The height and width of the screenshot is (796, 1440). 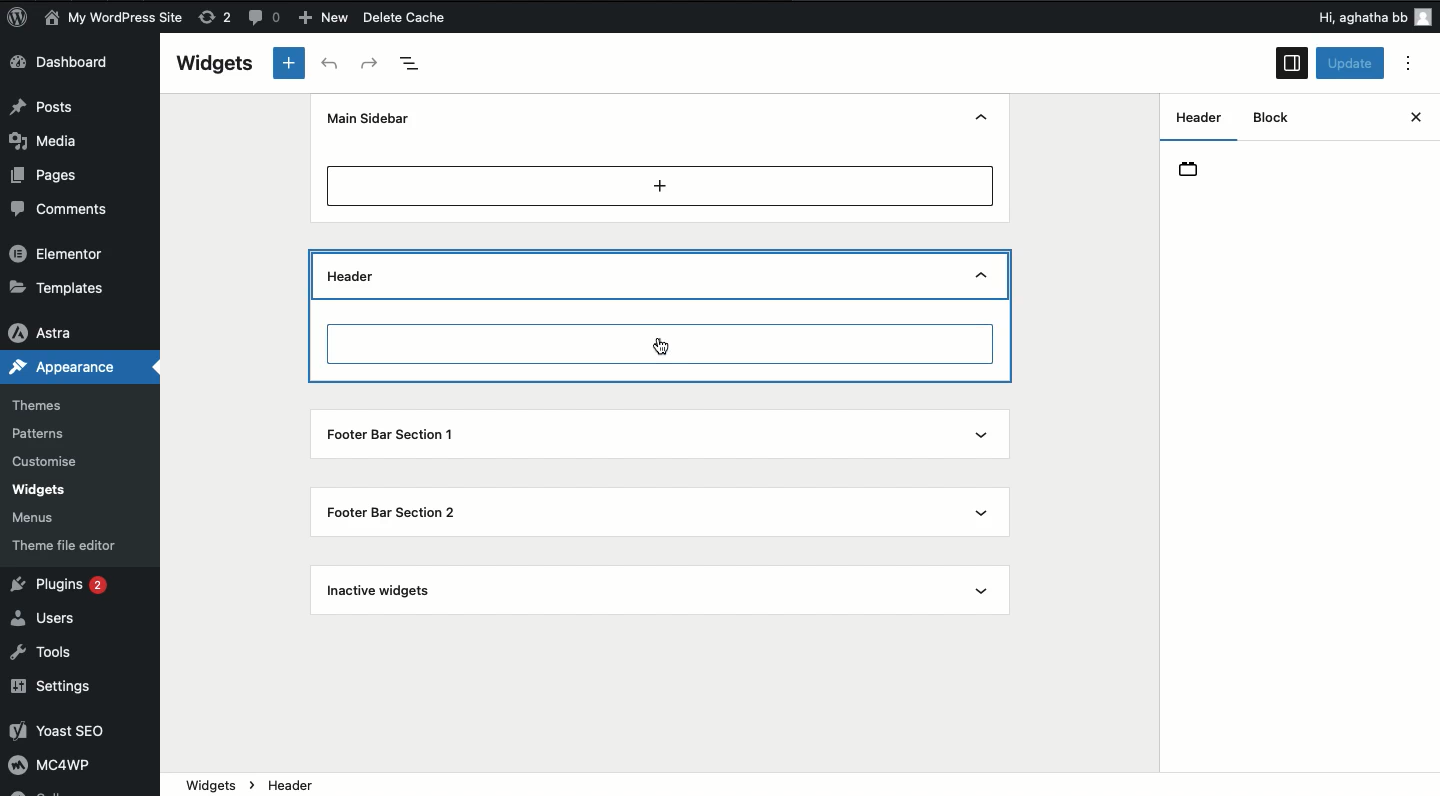 What do you see at coordinates (58, 287) in the screenshot?
I see `Templates` at bounding box center [58, 287].